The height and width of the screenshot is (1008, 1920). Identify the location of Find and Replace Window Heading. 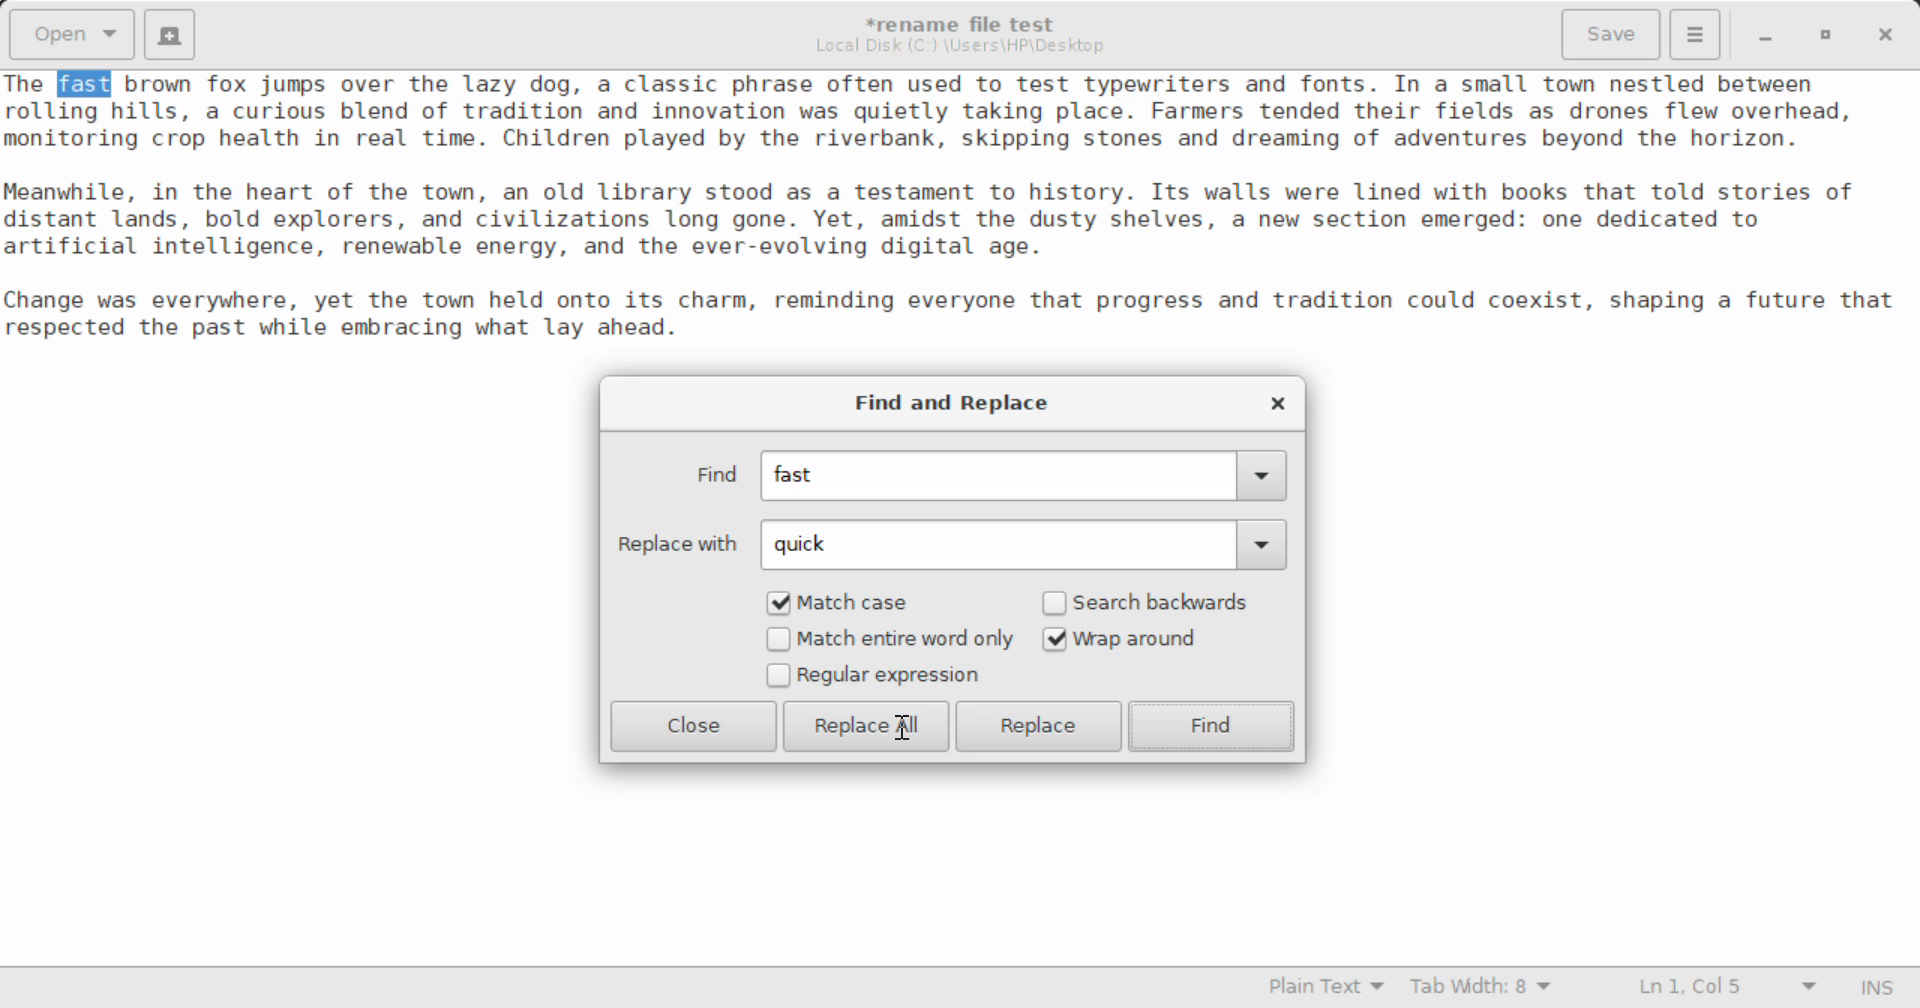
(954, 404).